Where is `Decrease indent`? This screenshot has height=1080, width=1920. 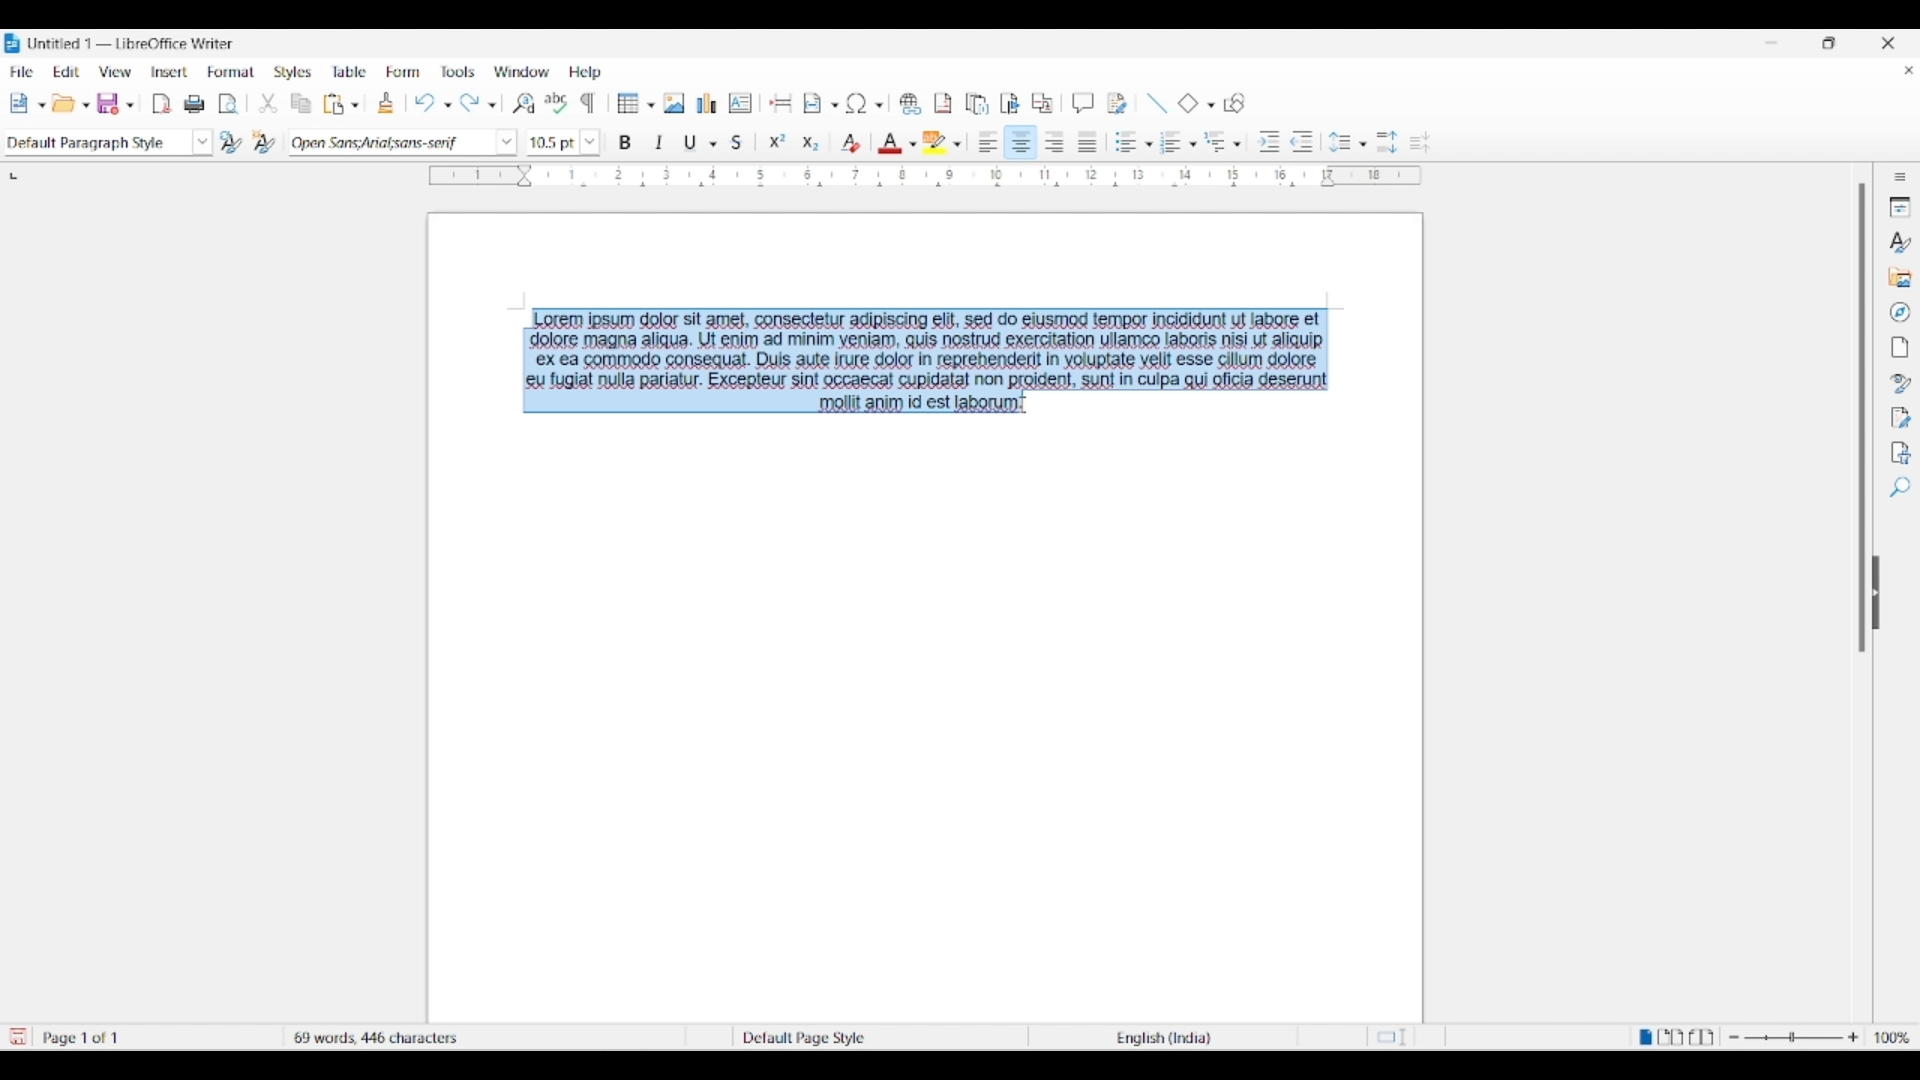 Decrease indent is located at coordinates (1303, 142).